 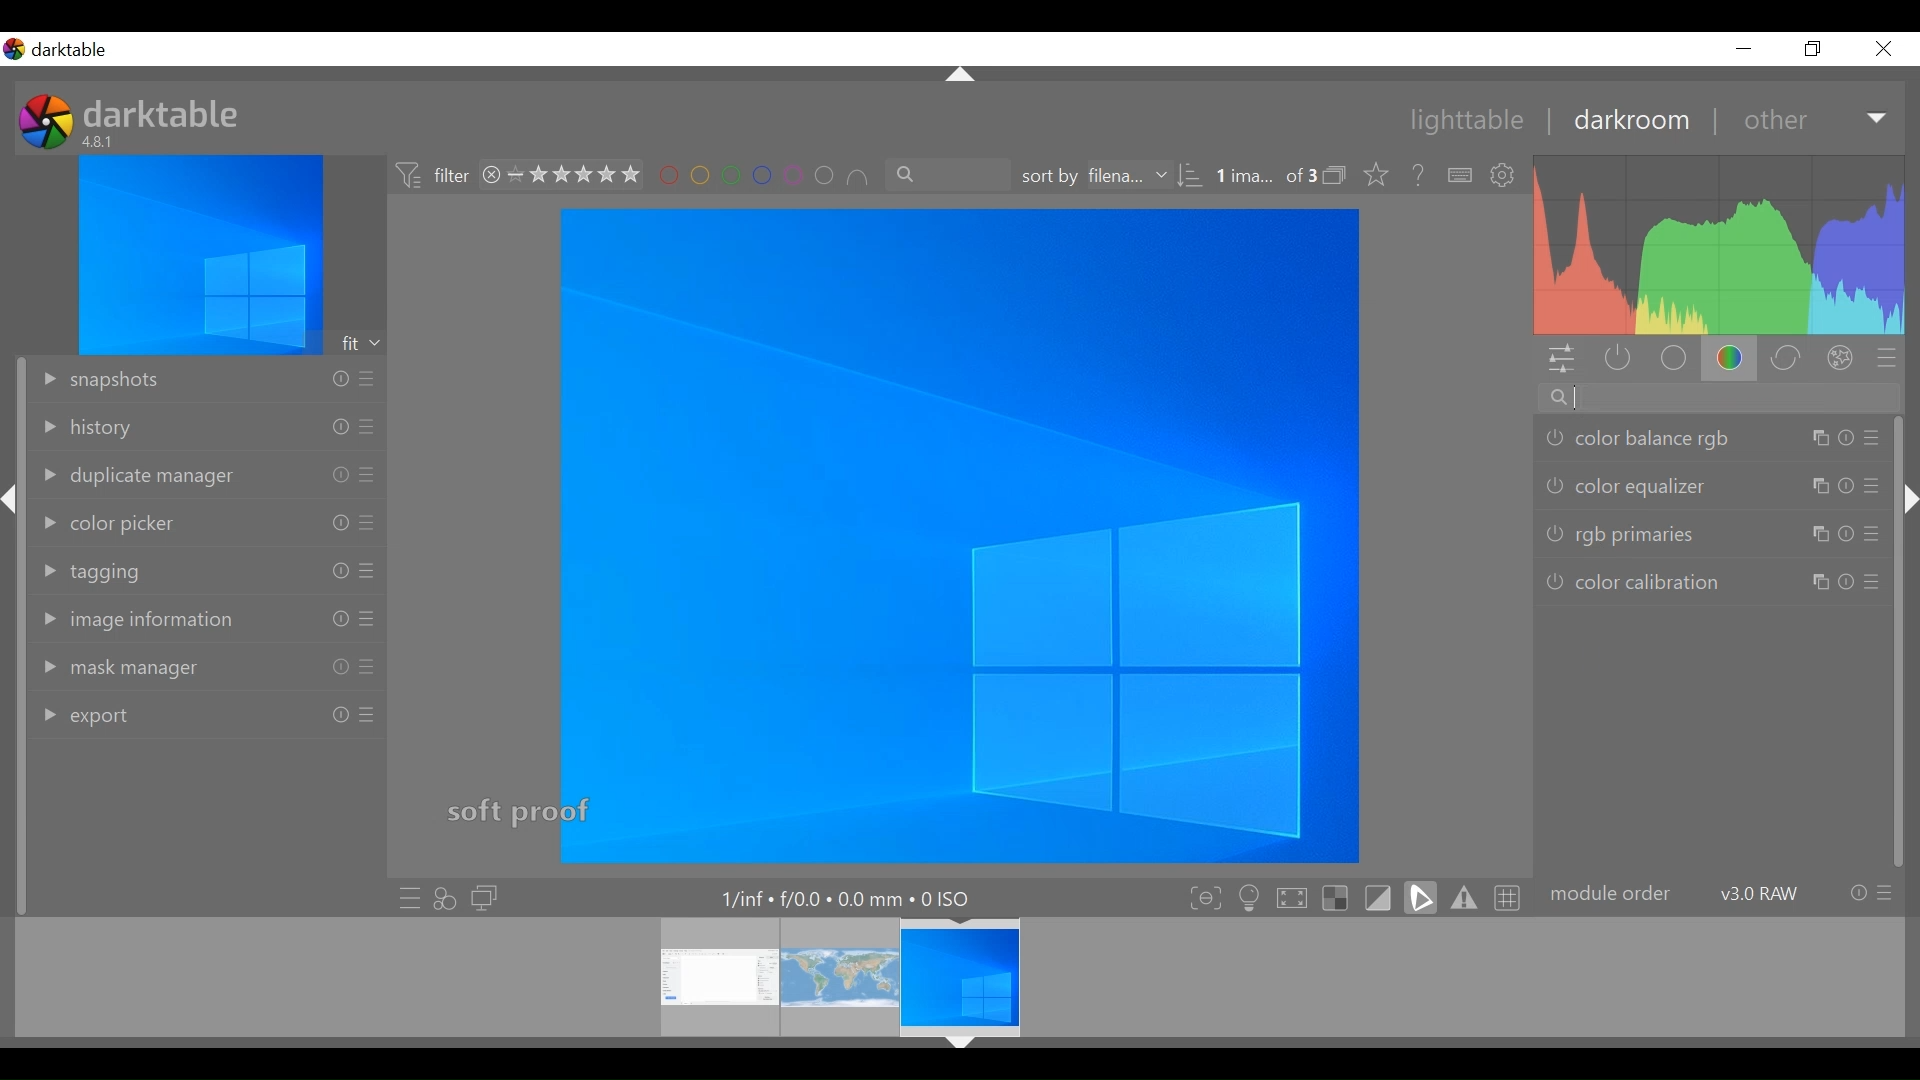 I want to click on help, so click(x=1412, y=176).